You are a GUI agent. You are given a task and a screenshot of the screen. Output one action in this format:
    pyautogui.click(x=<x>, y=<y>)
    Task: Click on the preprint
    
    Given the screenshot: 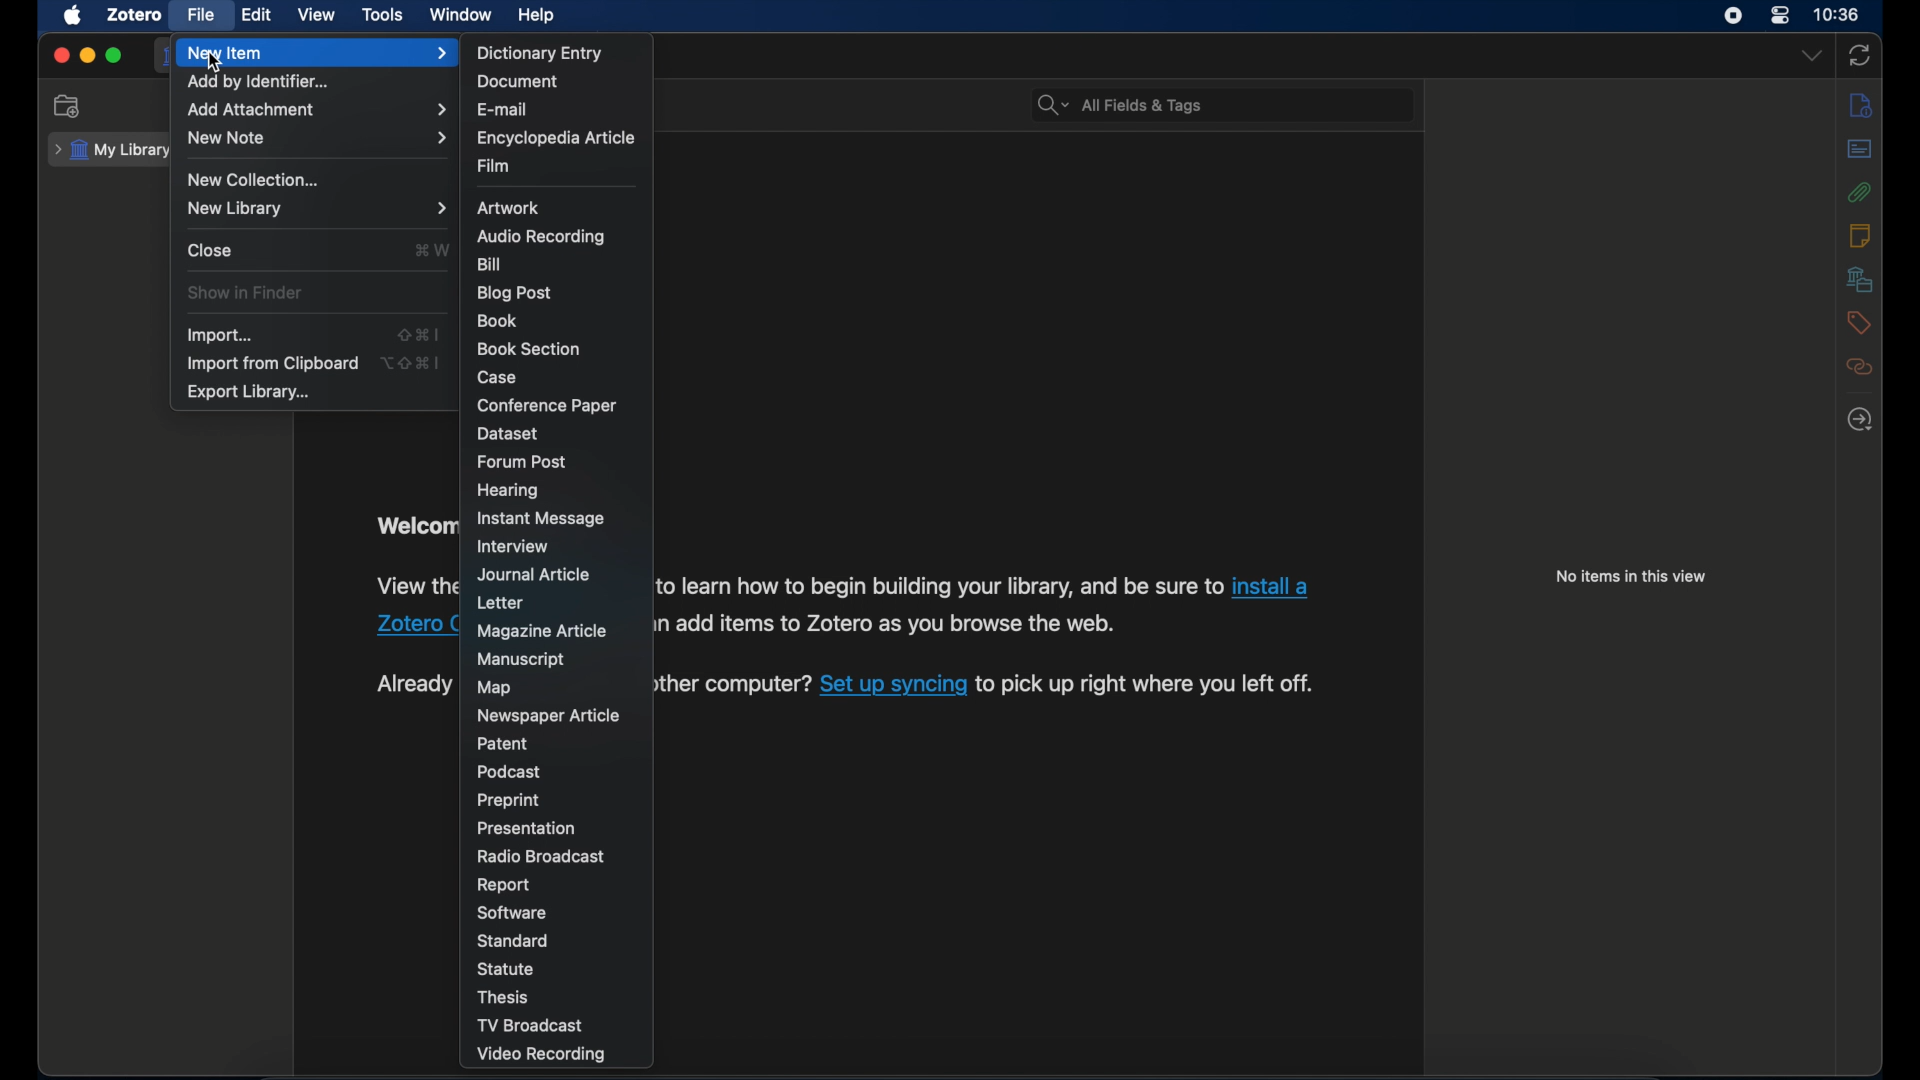 What is the action you would take?
    pyautogui.click(x=511, y=800)
    